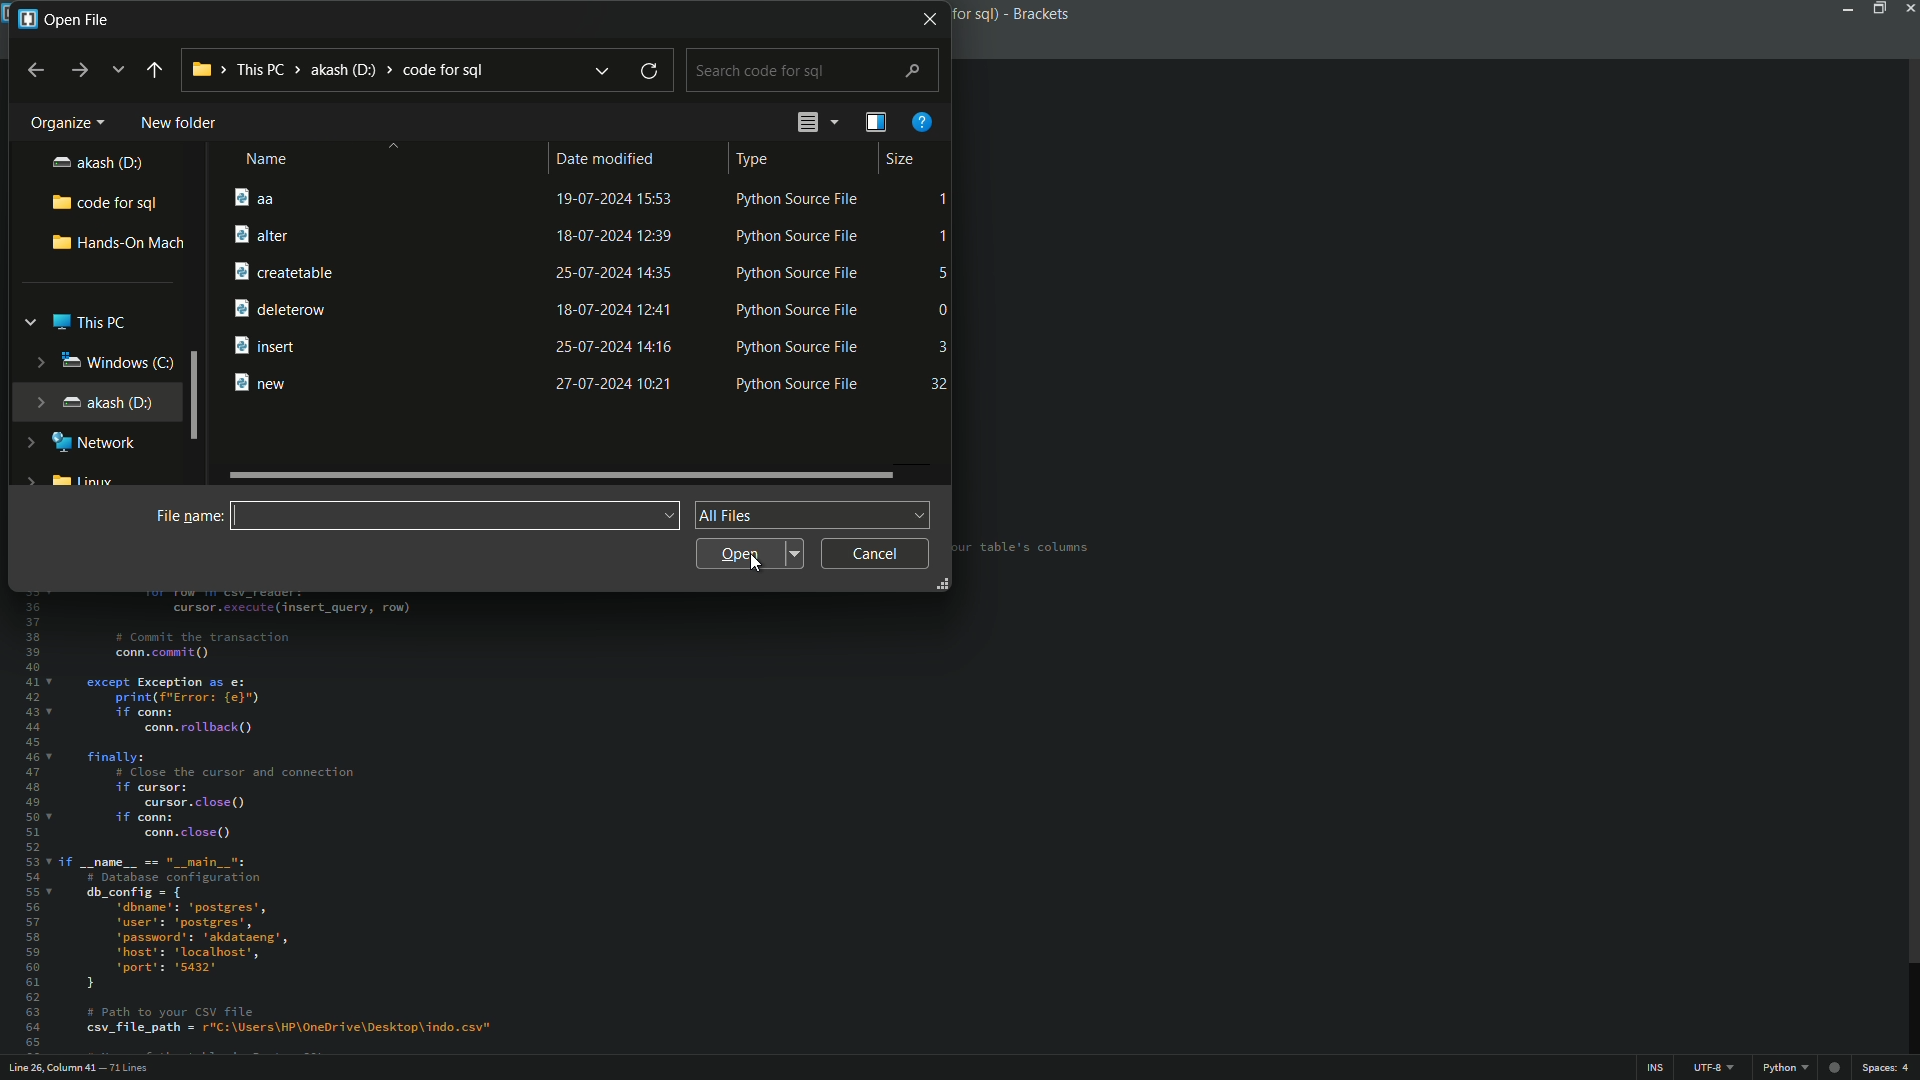  Describe the element at coordinates (580, 818) in the screenshot. I see `file content` at that location.